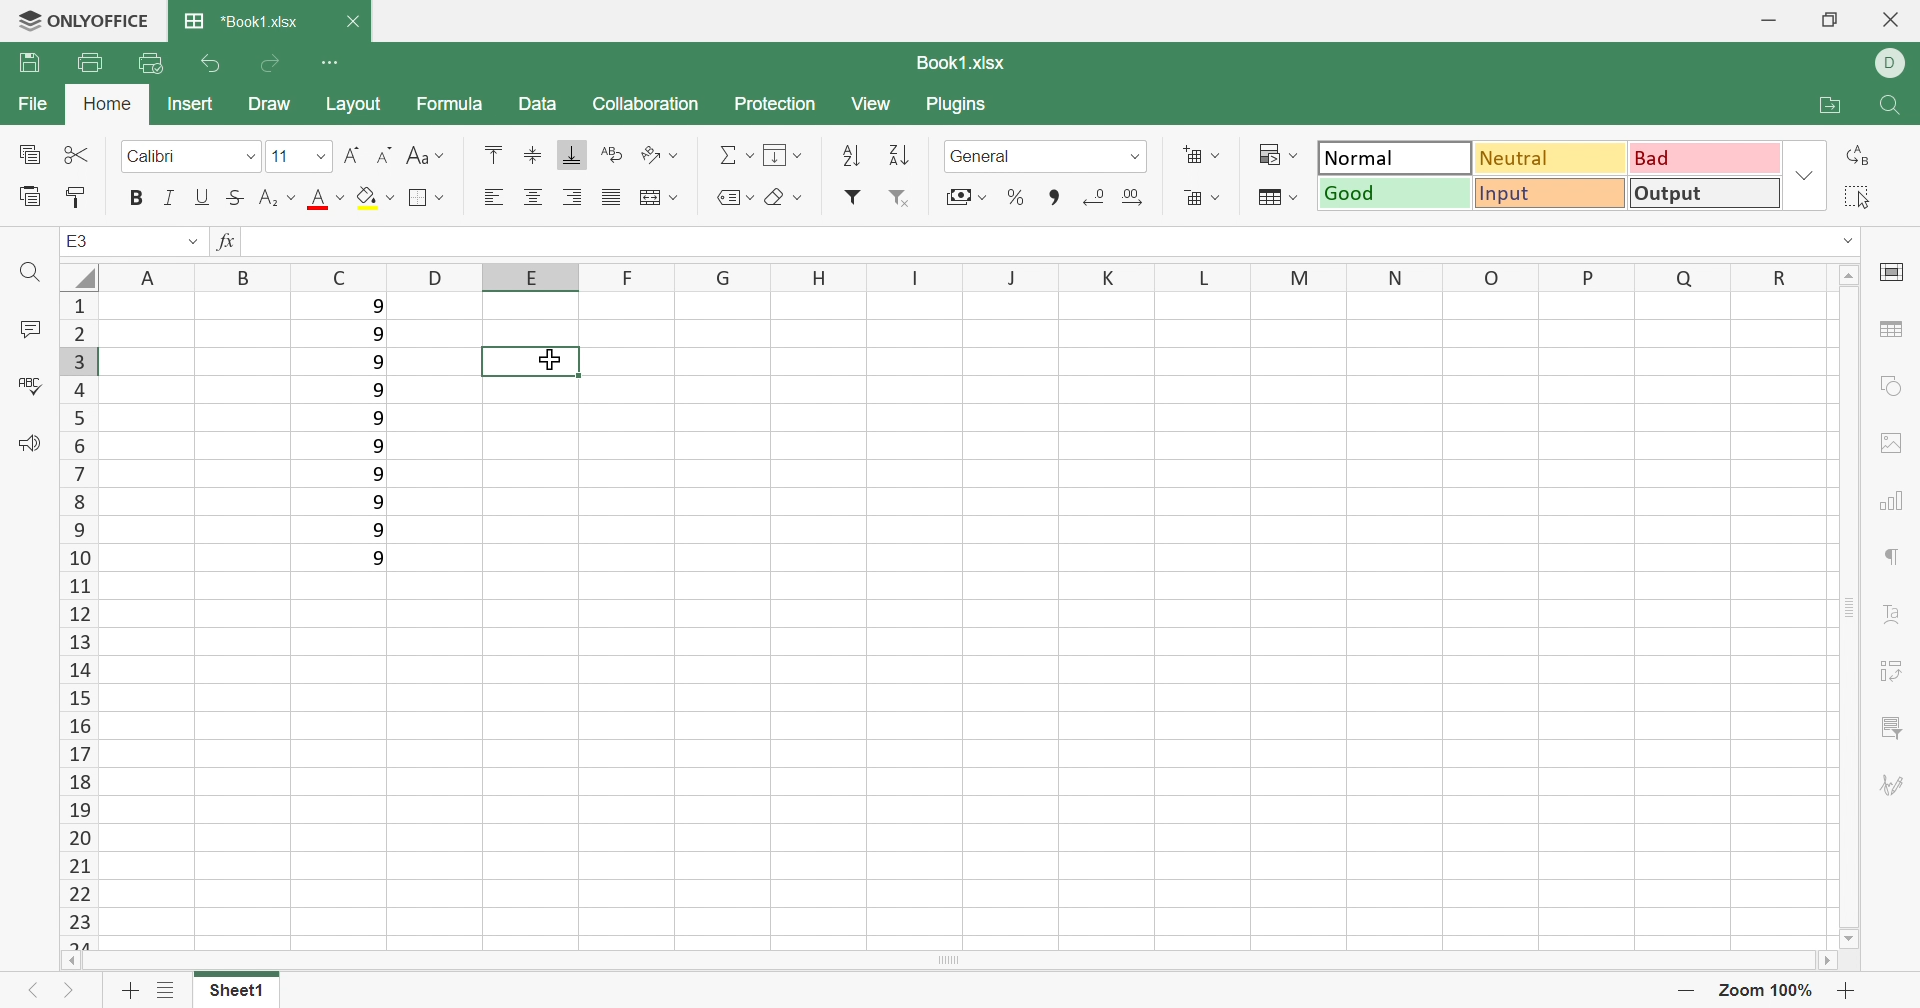 The image size is (1920, 1008). I want to click on Decrease decimals, so click(1095, 195).